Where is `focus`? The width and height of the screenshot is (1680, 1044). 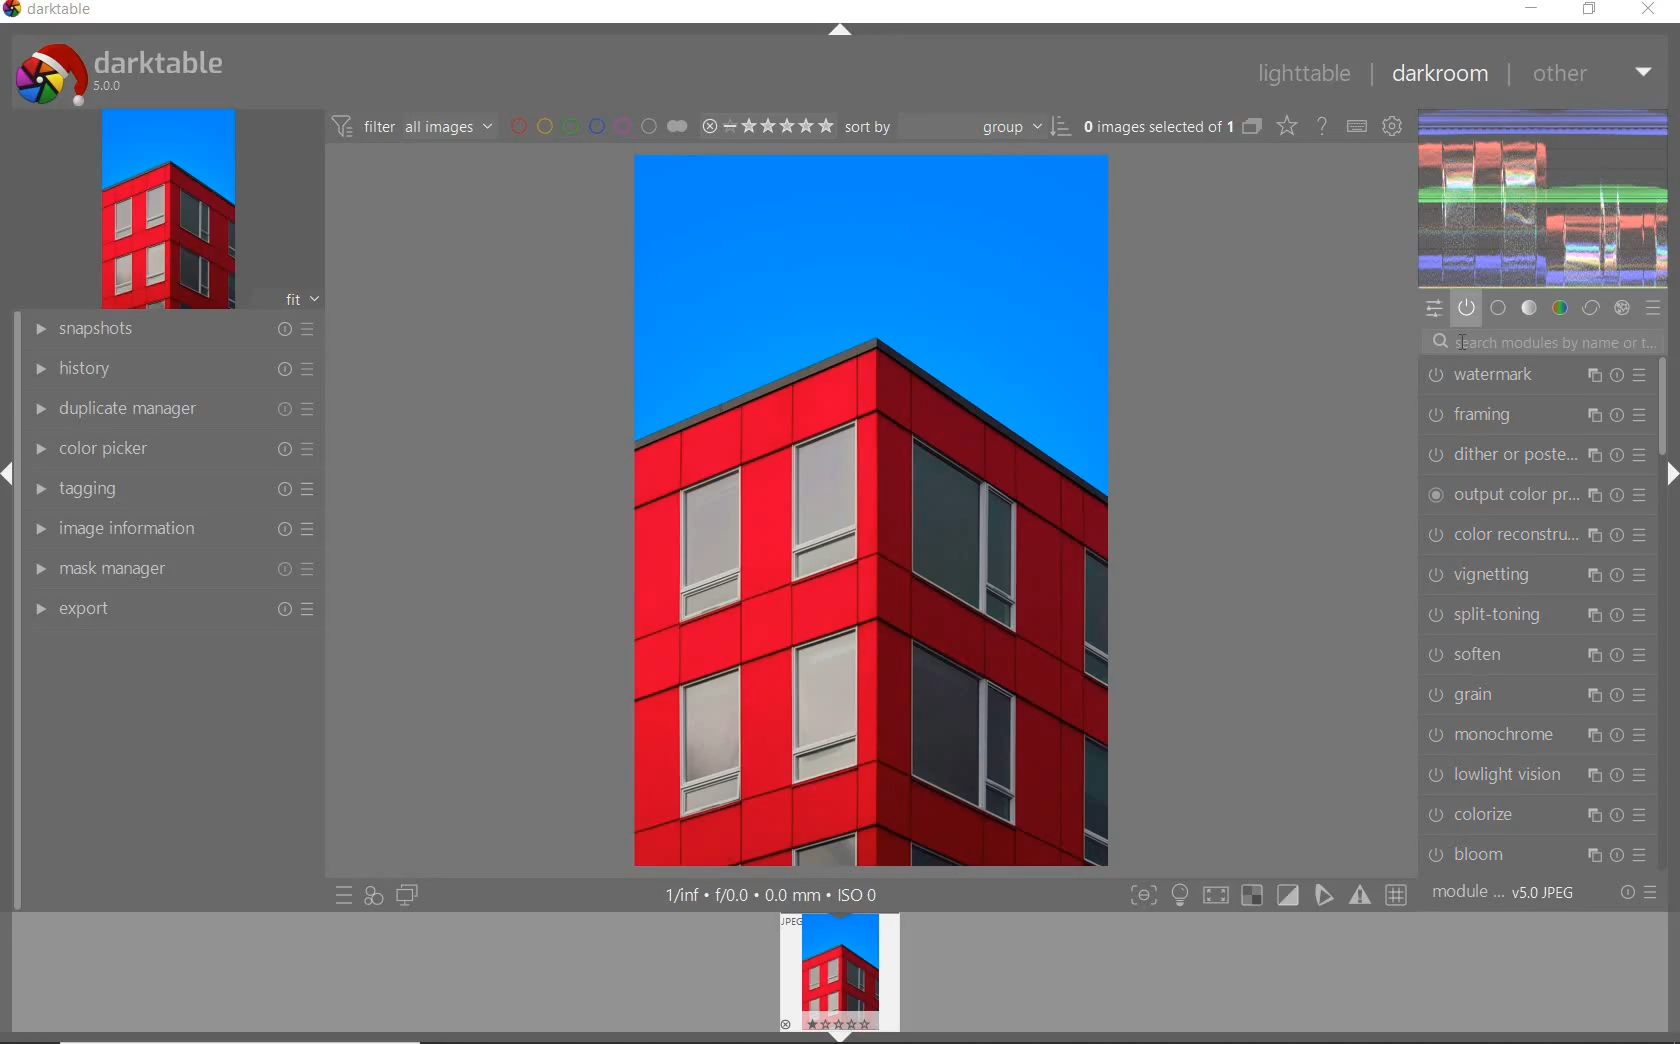 focus is located at coordinates (1142, 896).